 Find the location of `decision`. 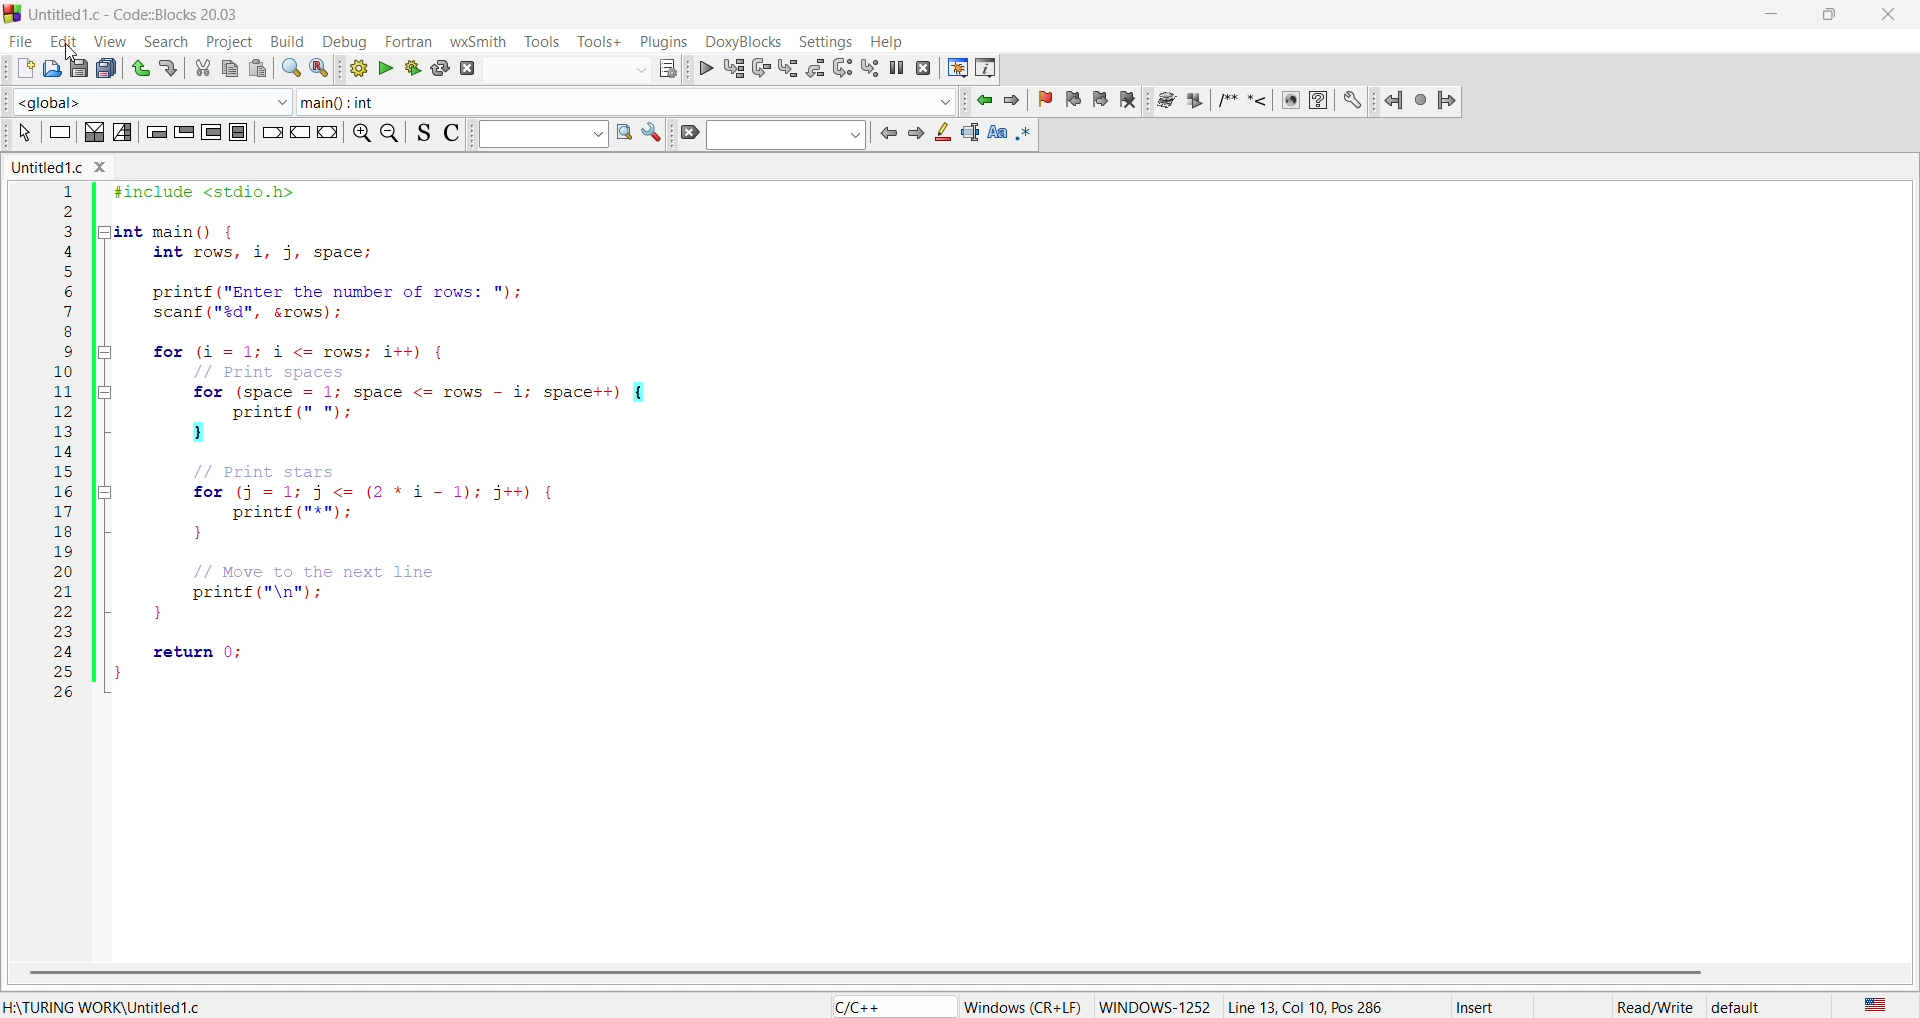

decision is located at coordinates (93, 132).